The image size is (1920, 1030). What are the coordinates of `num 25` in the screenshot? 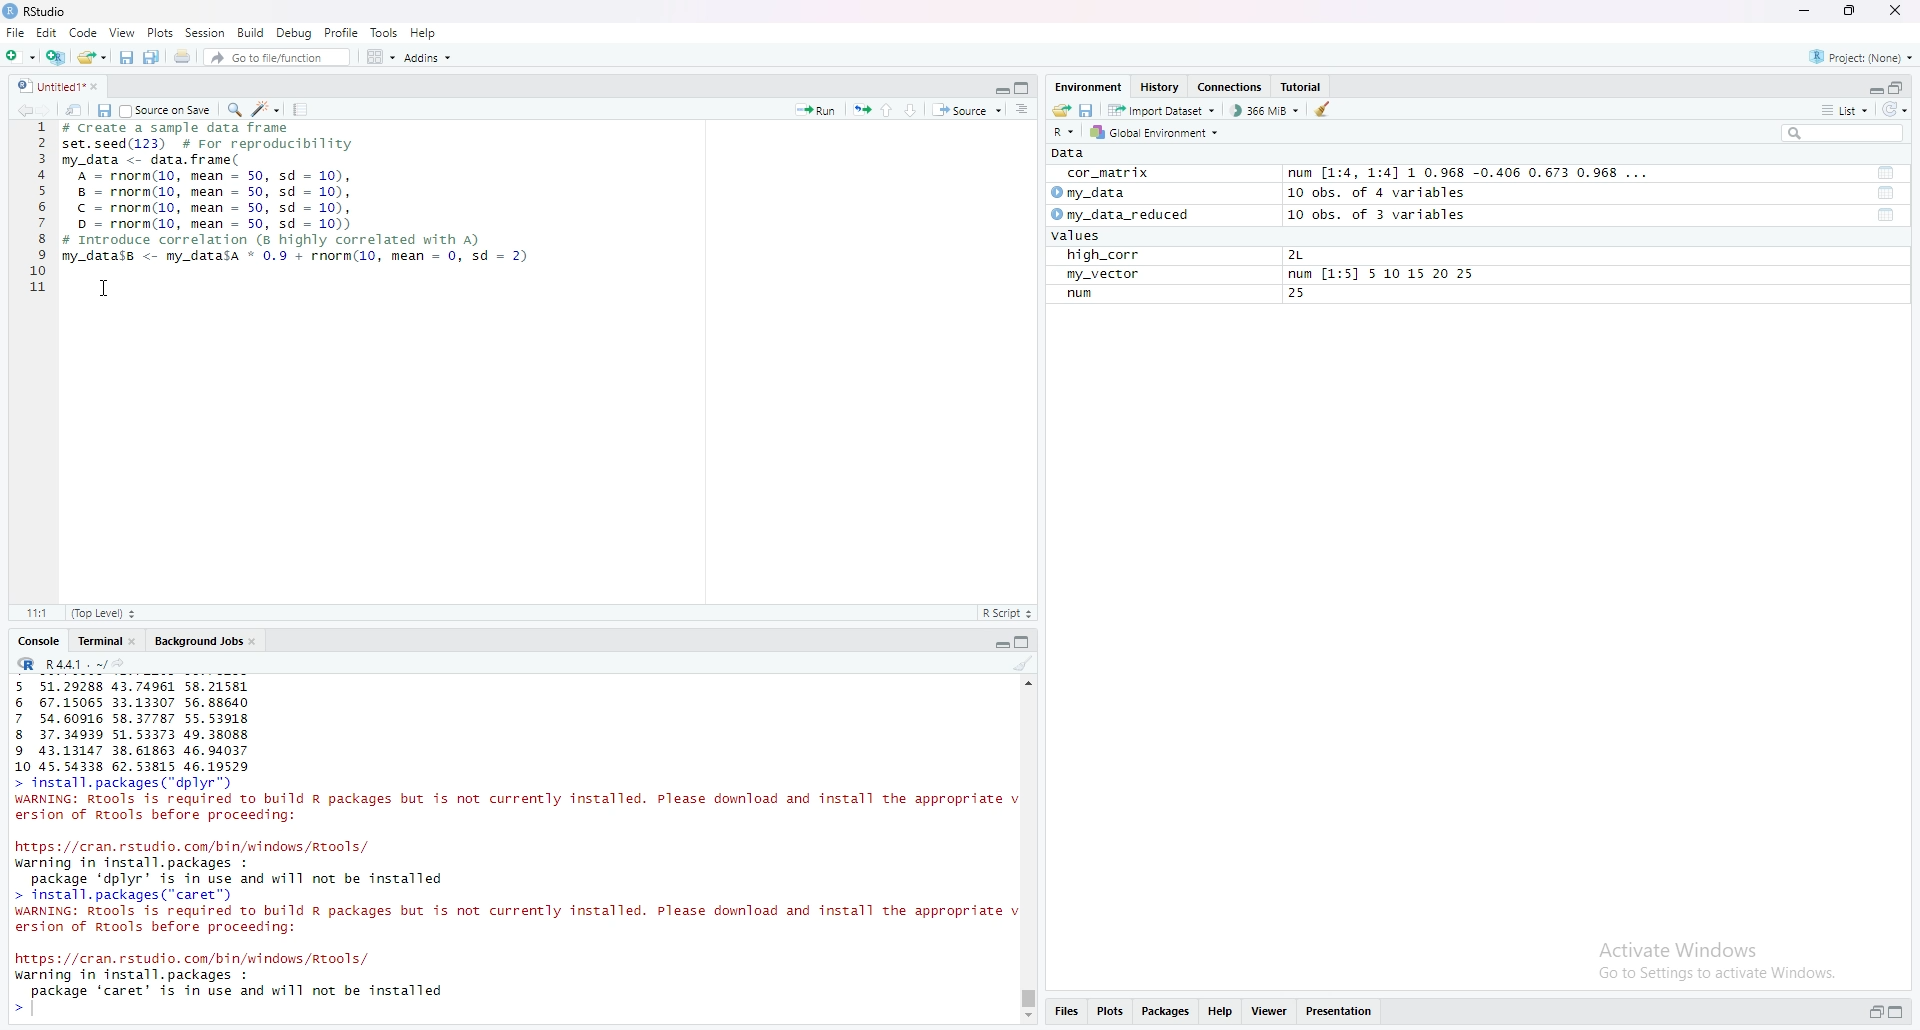 It's located at (1200, 296).